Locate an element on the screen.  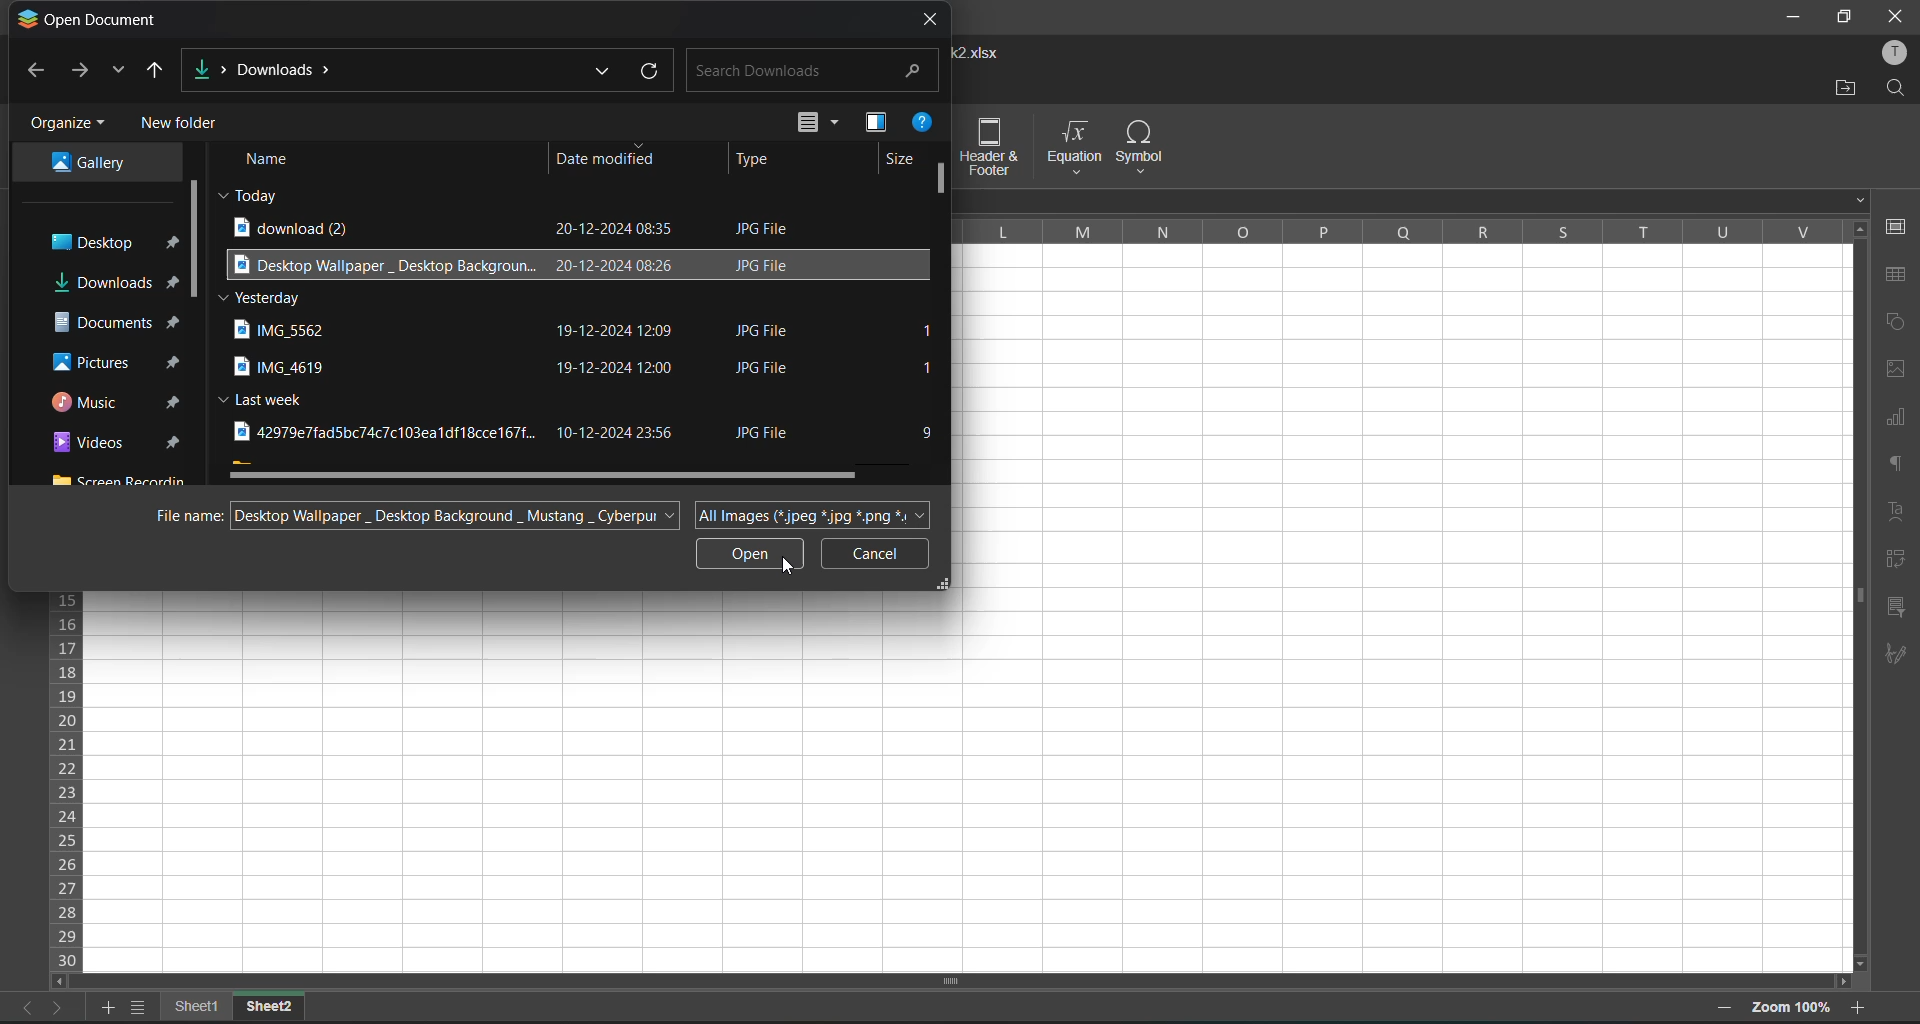
table is located at coordinates (1897, 274).